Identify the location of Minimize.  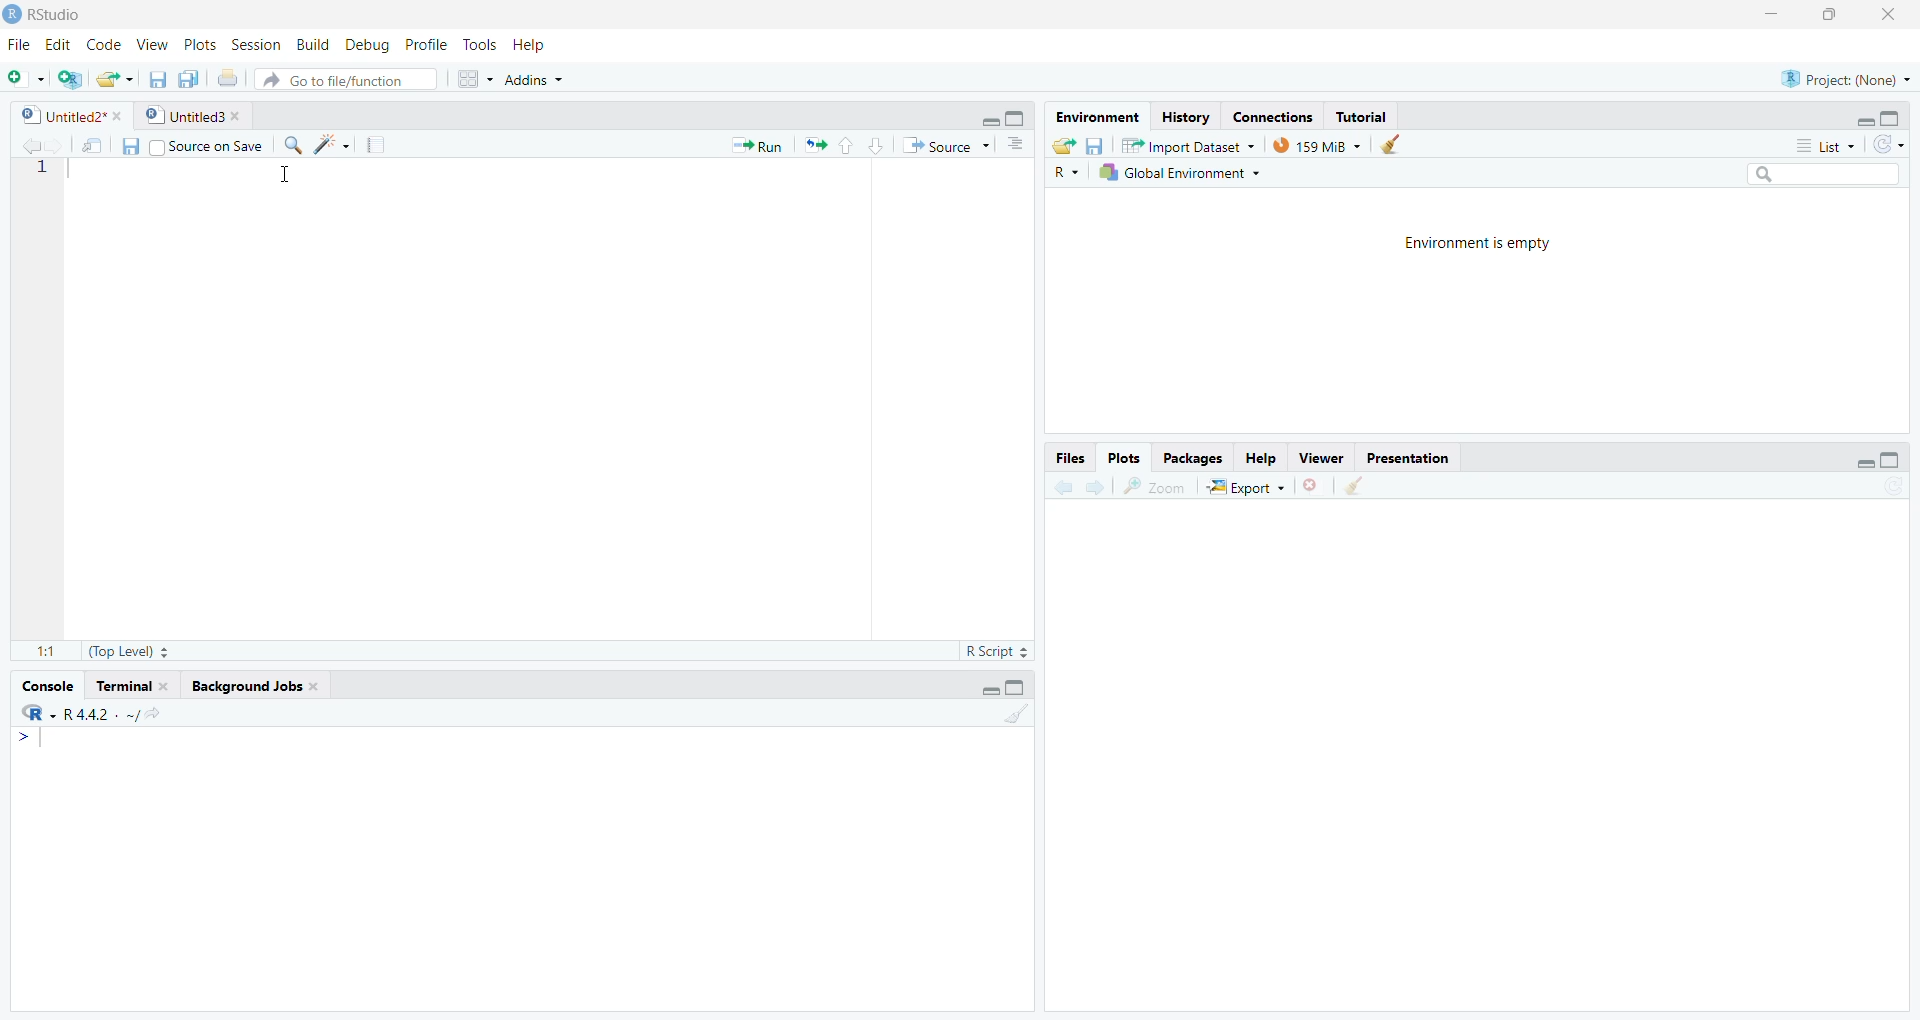
(1859, 463).